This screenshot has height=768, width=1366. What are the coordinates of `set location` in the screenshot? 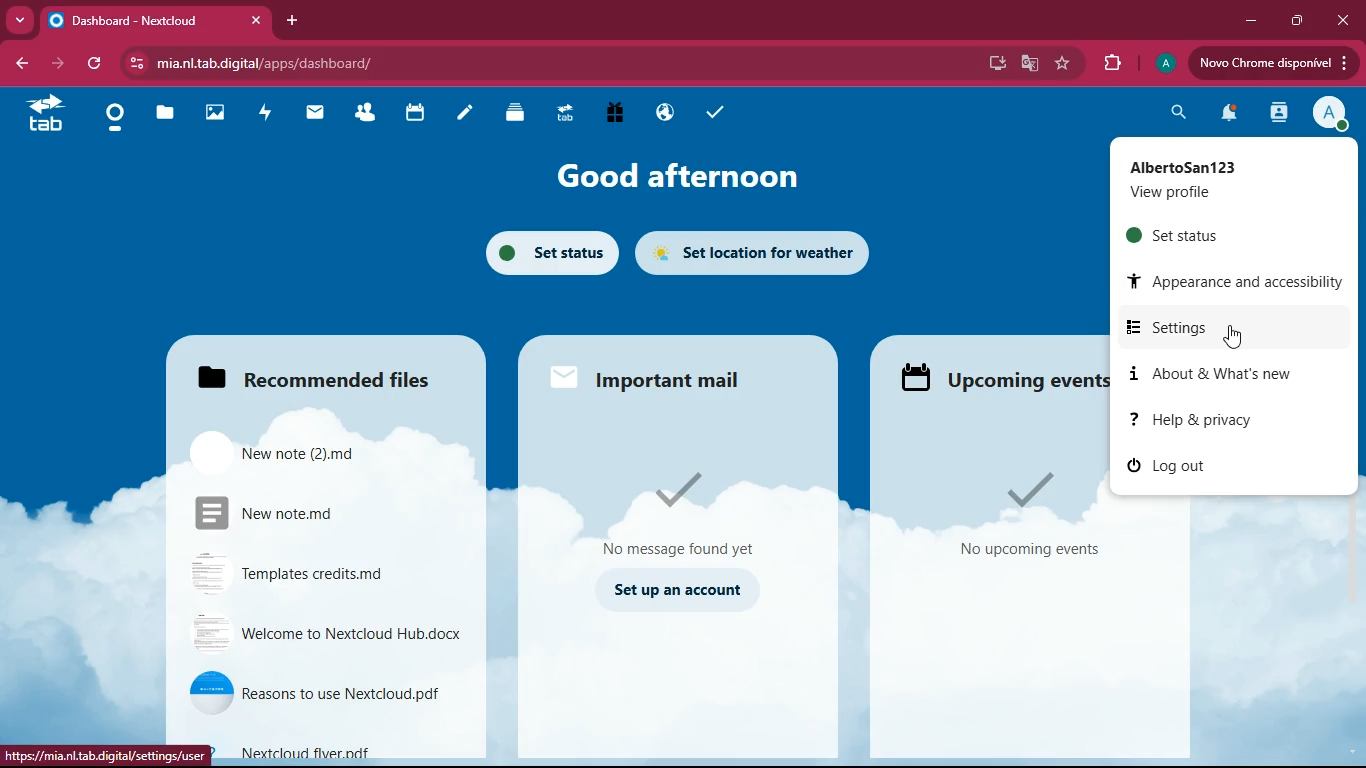 It's located at (763, 252).